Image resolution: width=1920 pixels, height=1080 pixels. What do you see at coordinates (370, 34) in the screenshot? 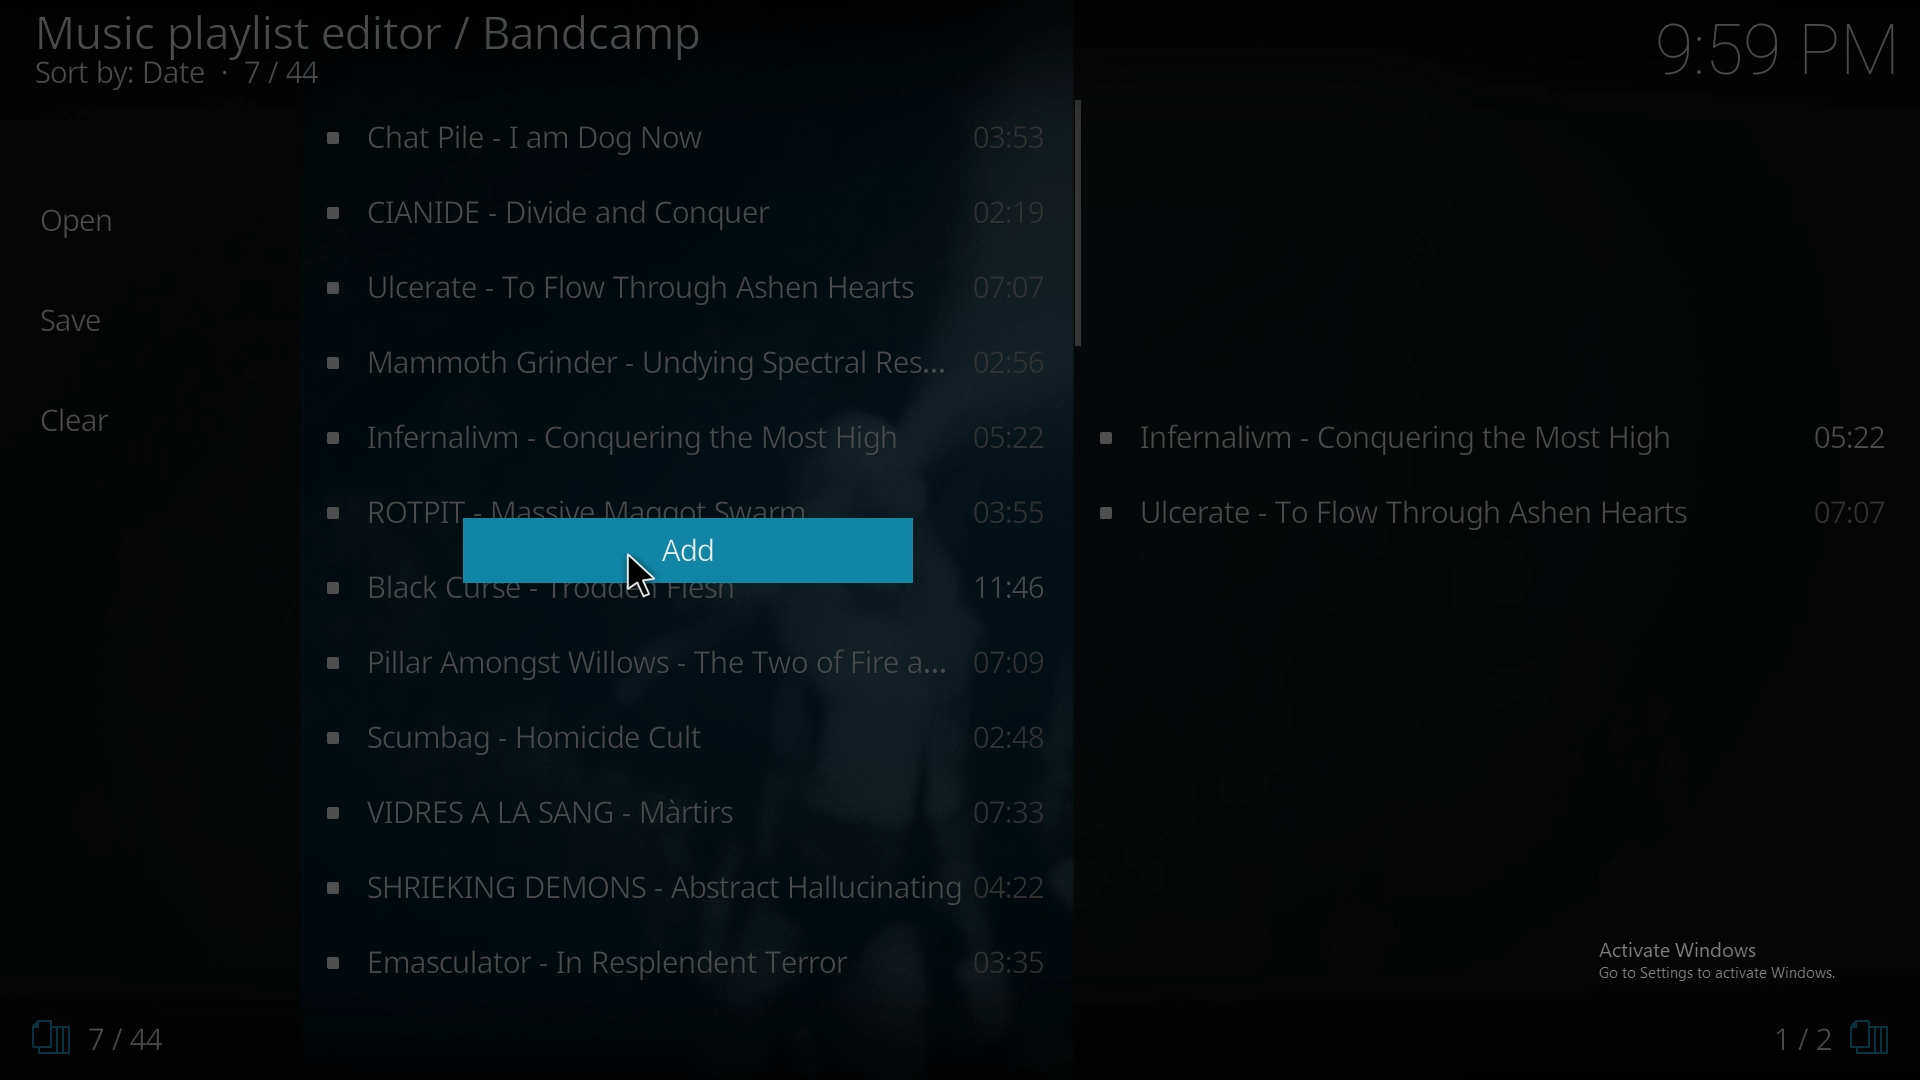
I see `Music playlist editor / Bandcamp` at bounding box center [370, 34].